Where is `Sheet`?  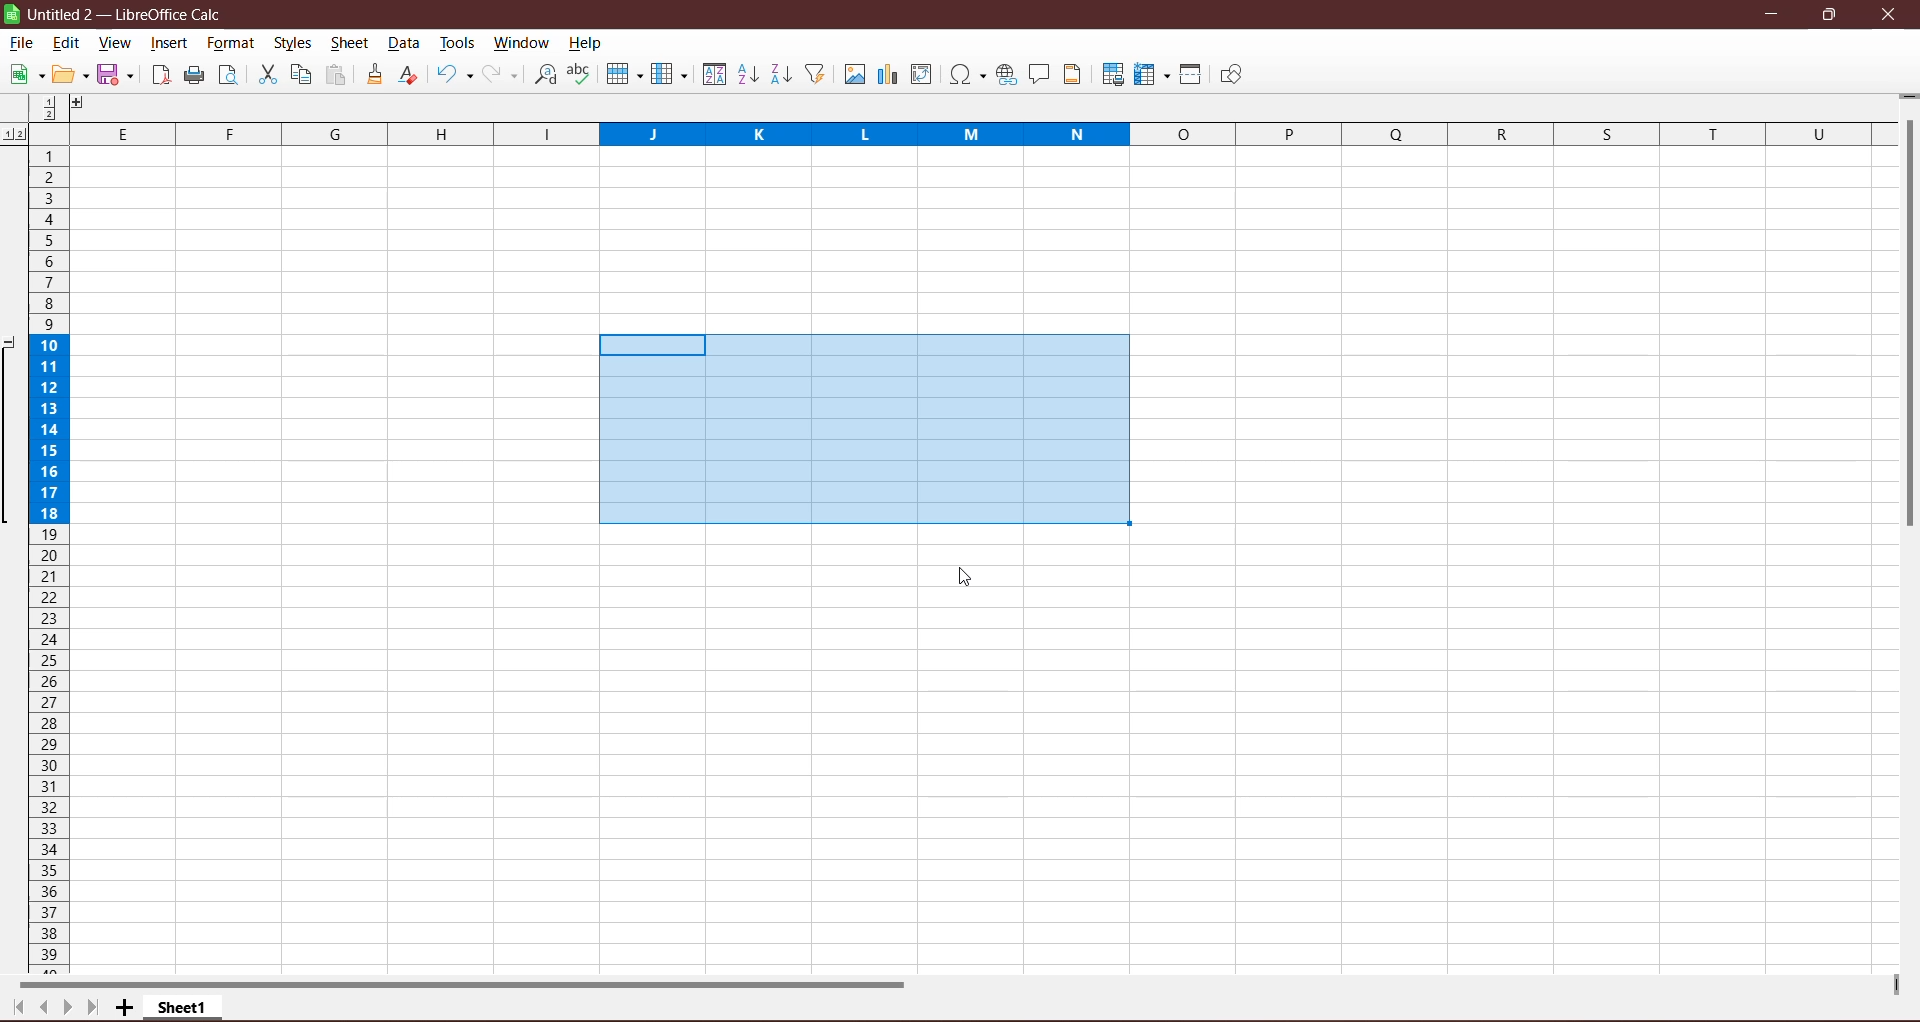 Sheet is located at coordinates (351, 45).